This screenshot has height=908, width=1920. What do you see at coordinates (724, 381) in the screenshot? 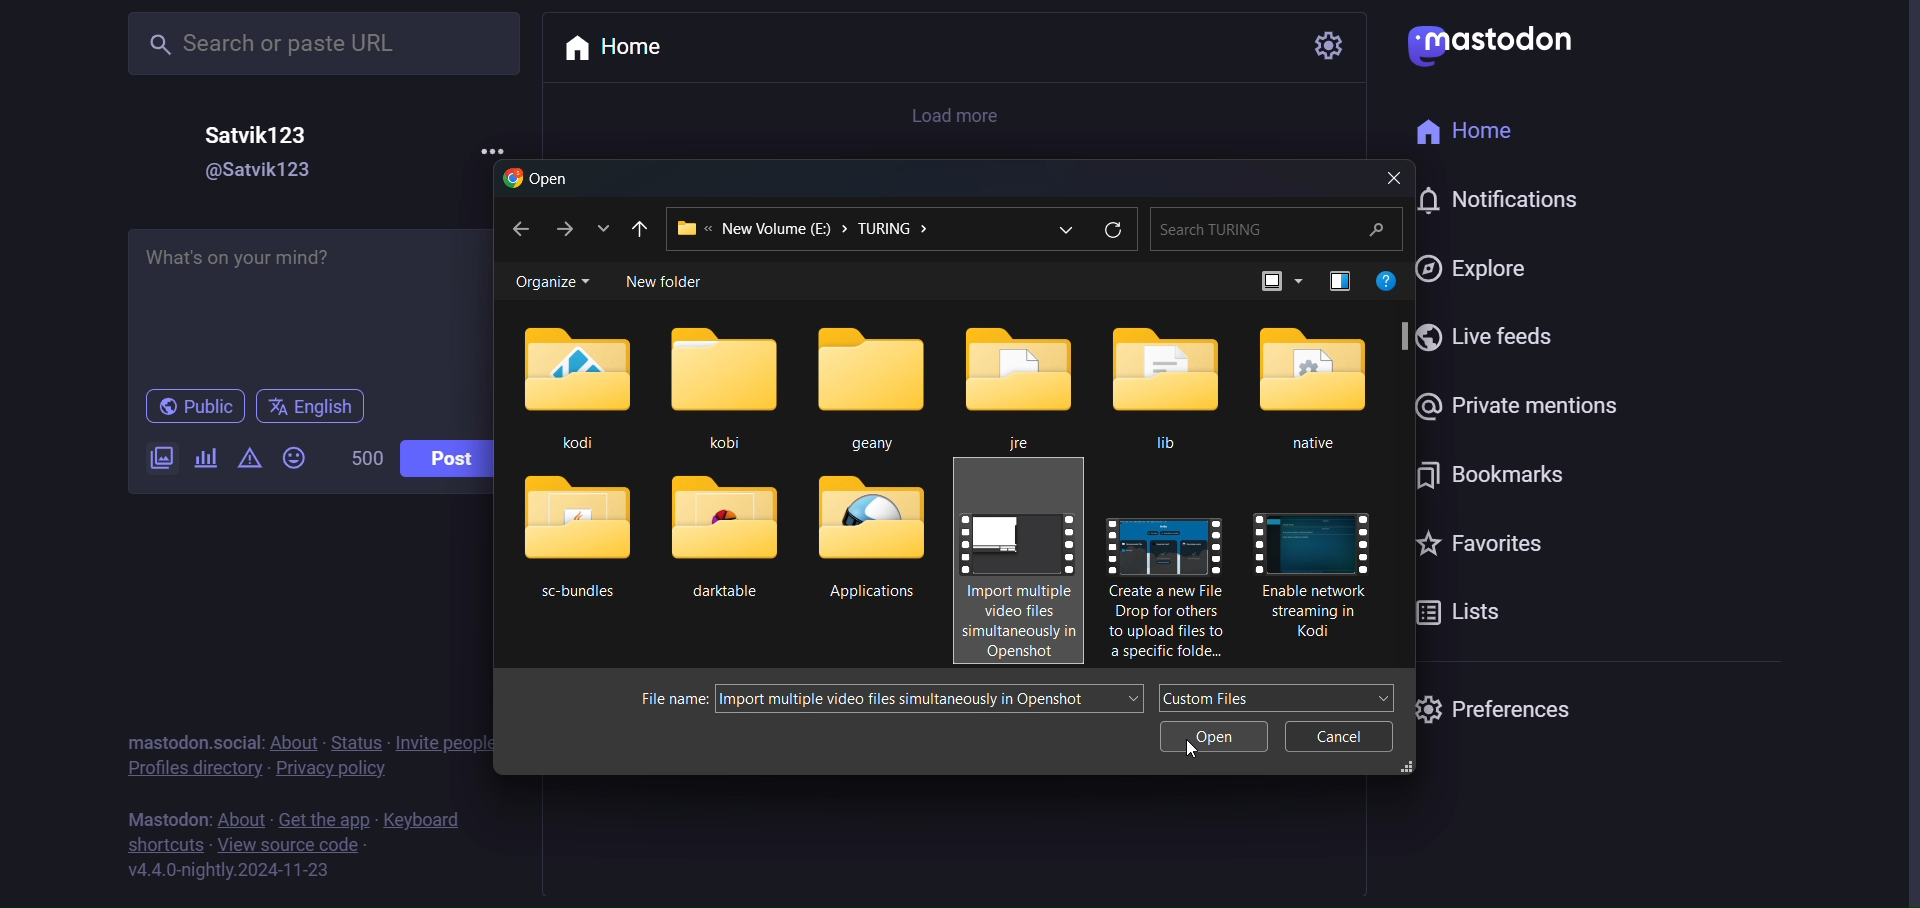
I see `kobi` at bounding box center [724, 381].